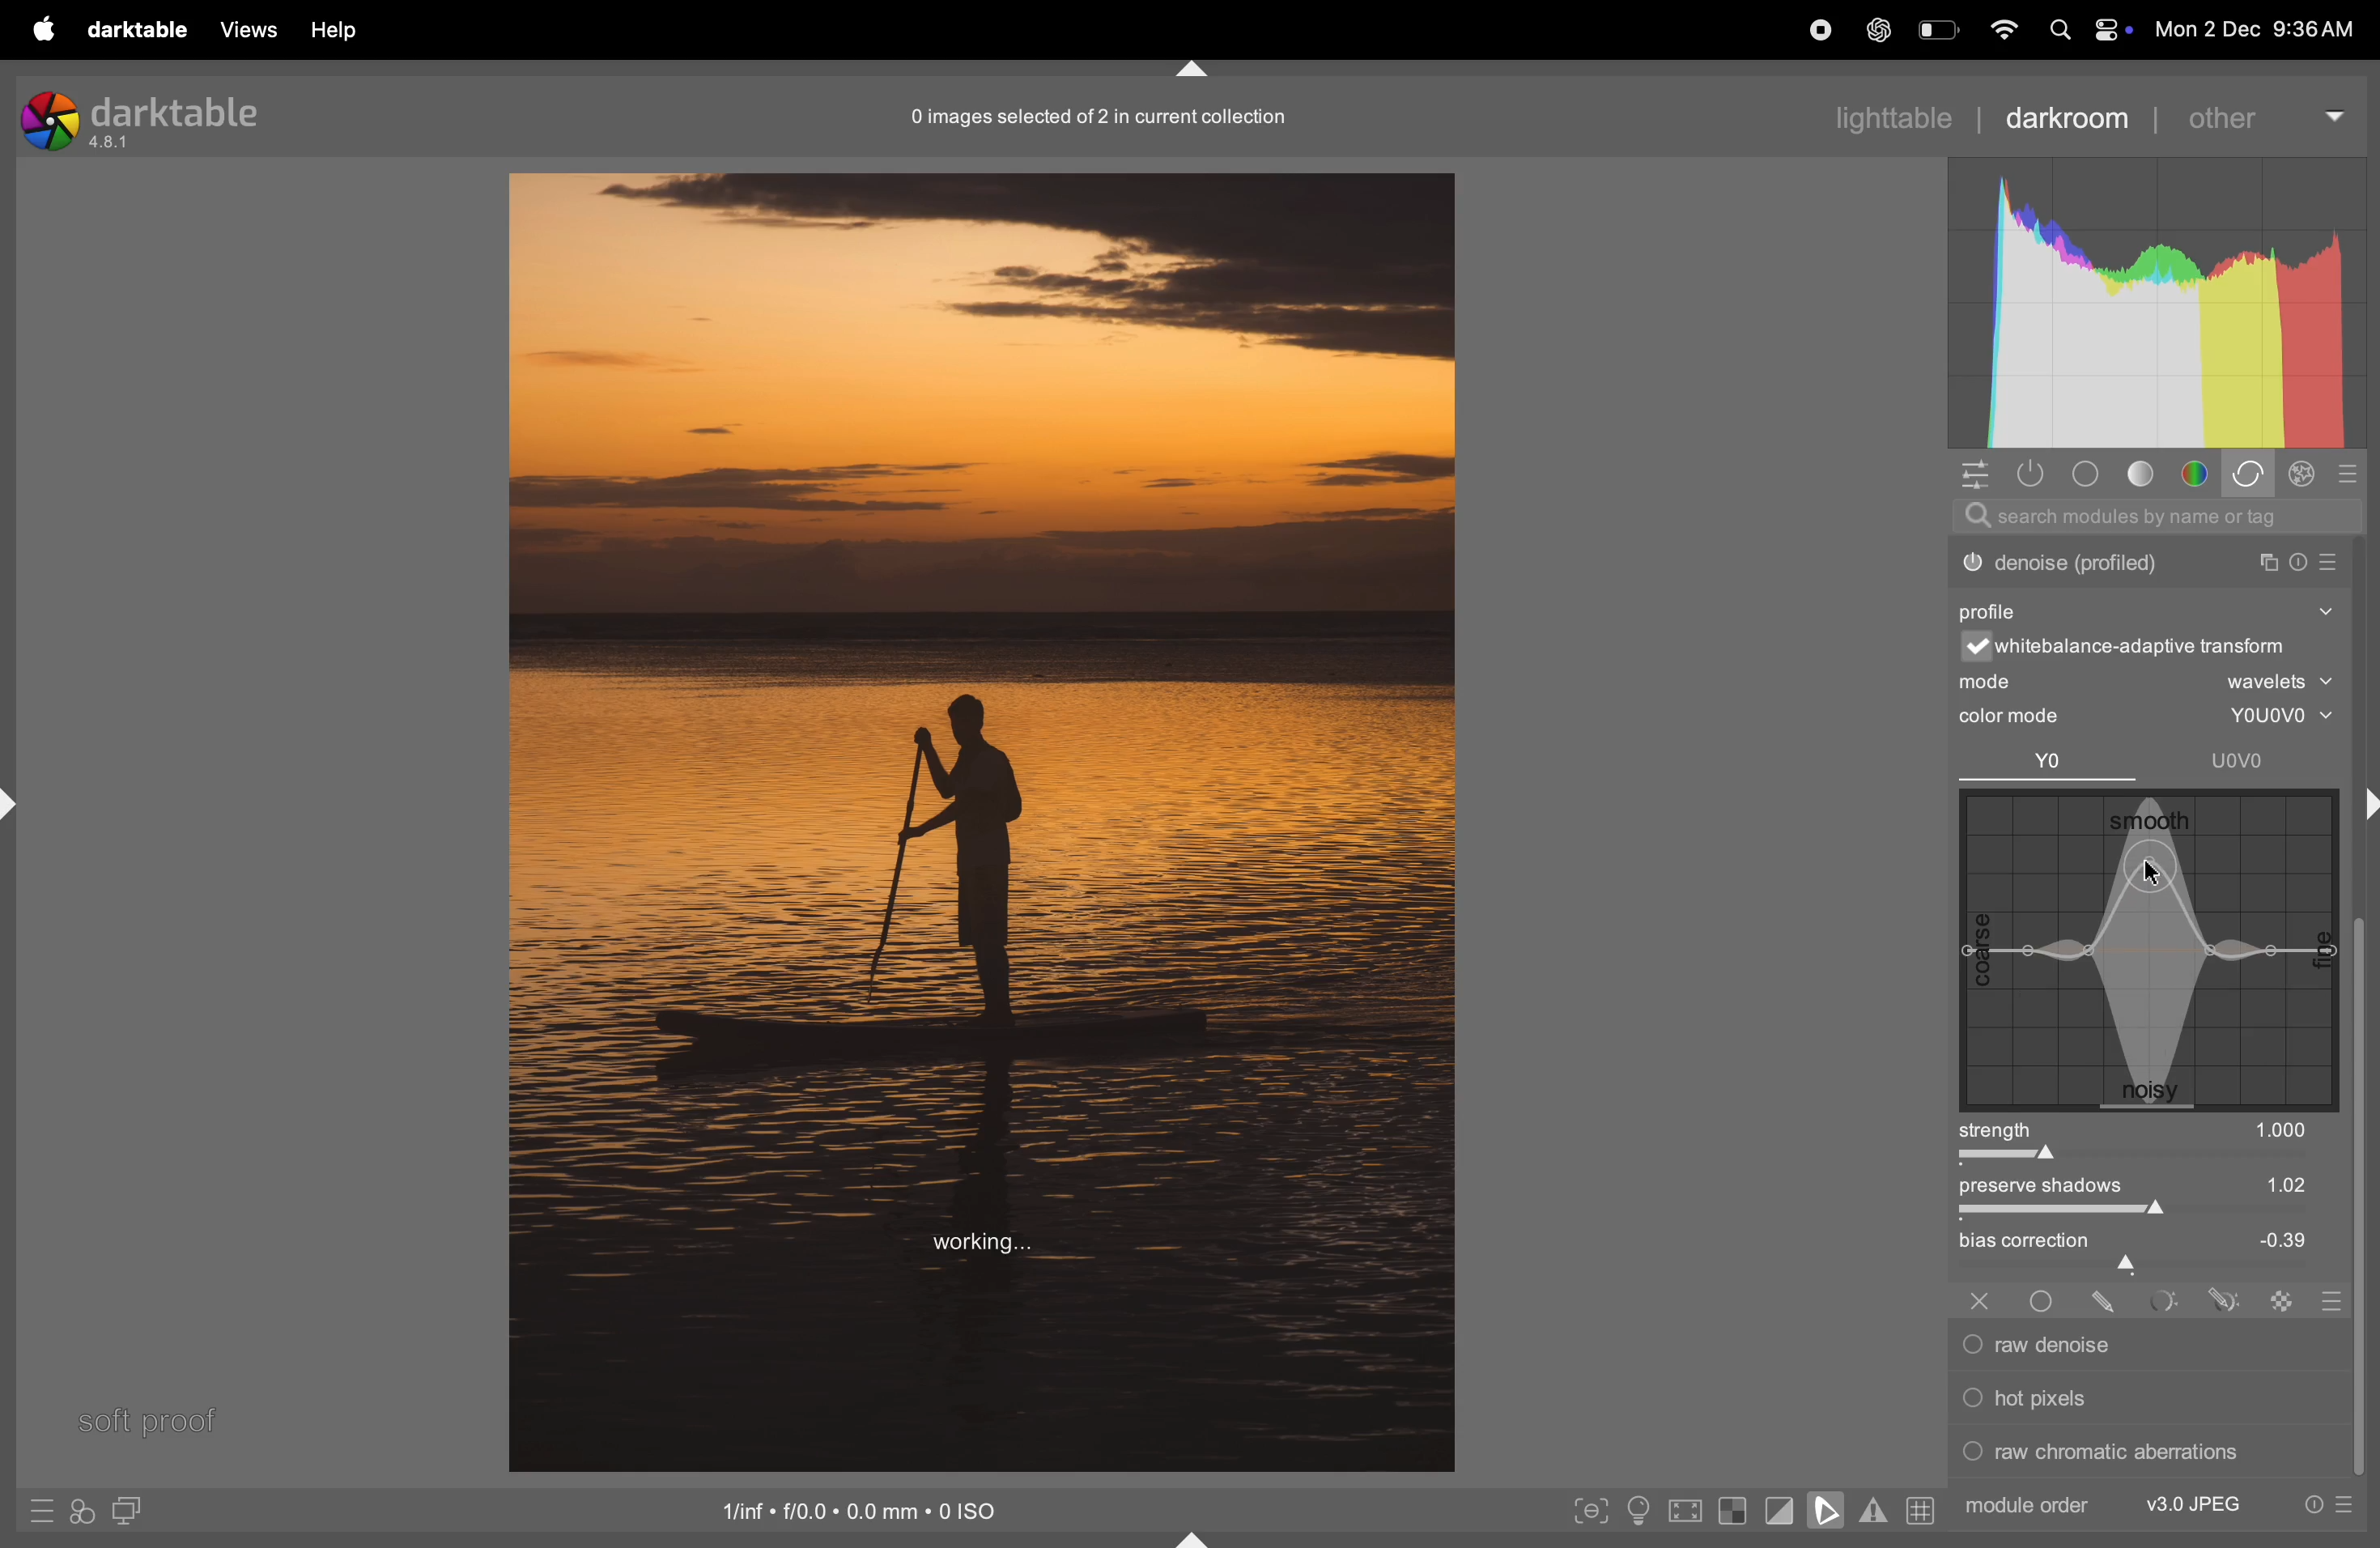 The image size is (2380, 1548). What do you see at coordinates (2143, 475) in the screenshot?
I see `tone` at bounding box center [2143, 475].